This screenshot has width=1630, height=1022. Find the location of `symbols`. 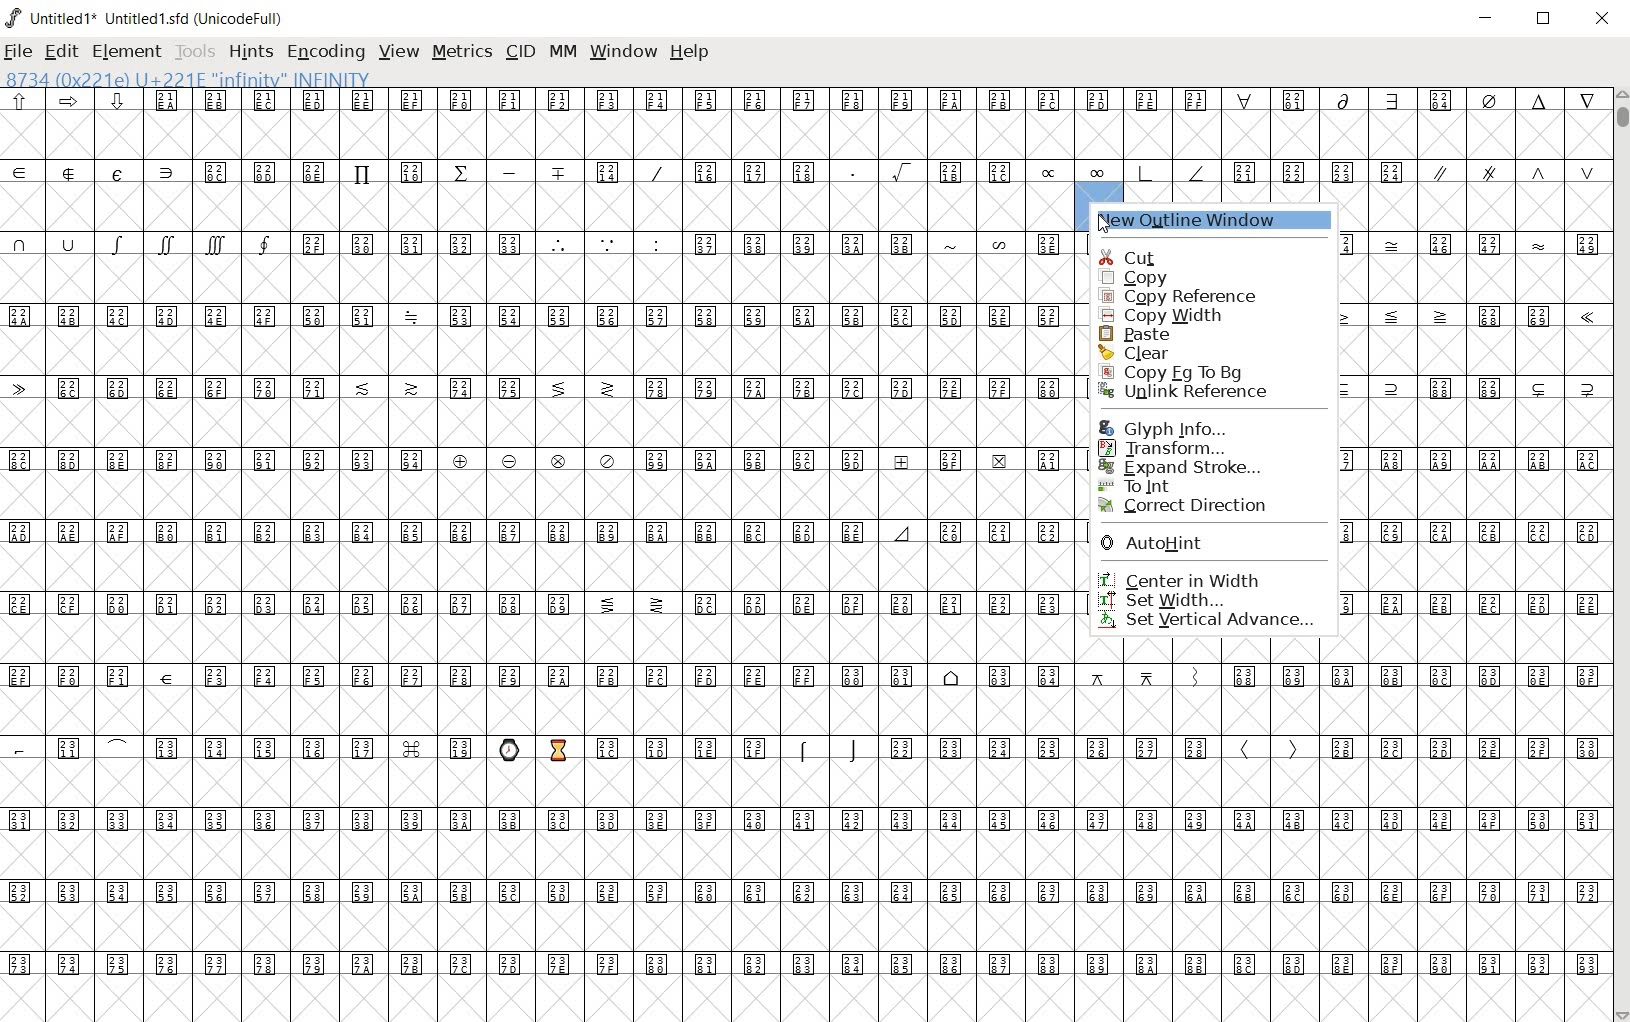

symbols is located at coordinates (1402, 317).